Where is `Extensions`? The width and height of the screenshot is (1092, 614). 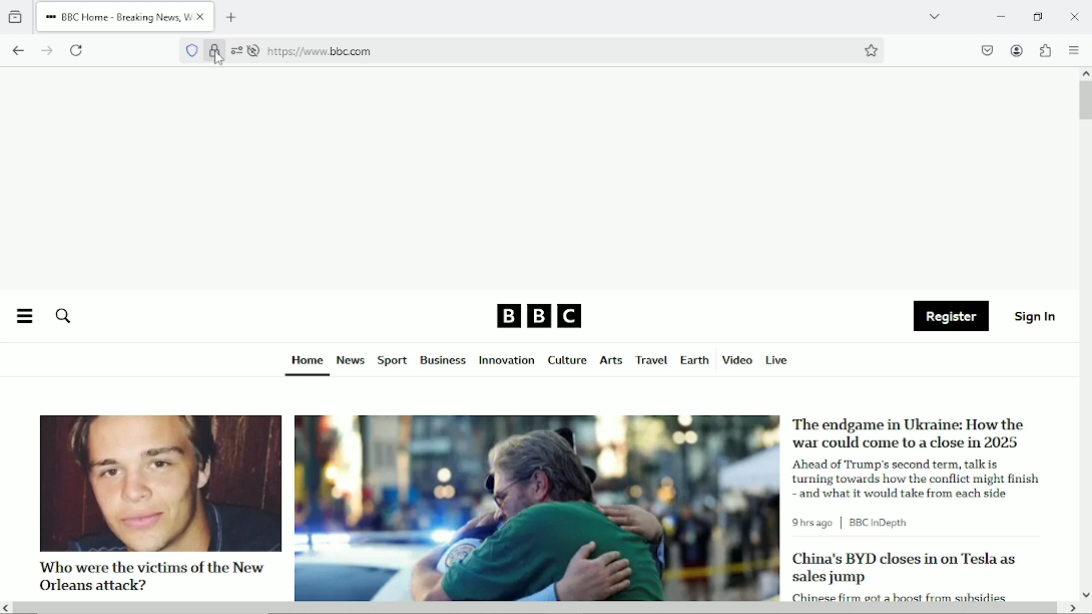
Extensions is located at coordinates (1044, 50).